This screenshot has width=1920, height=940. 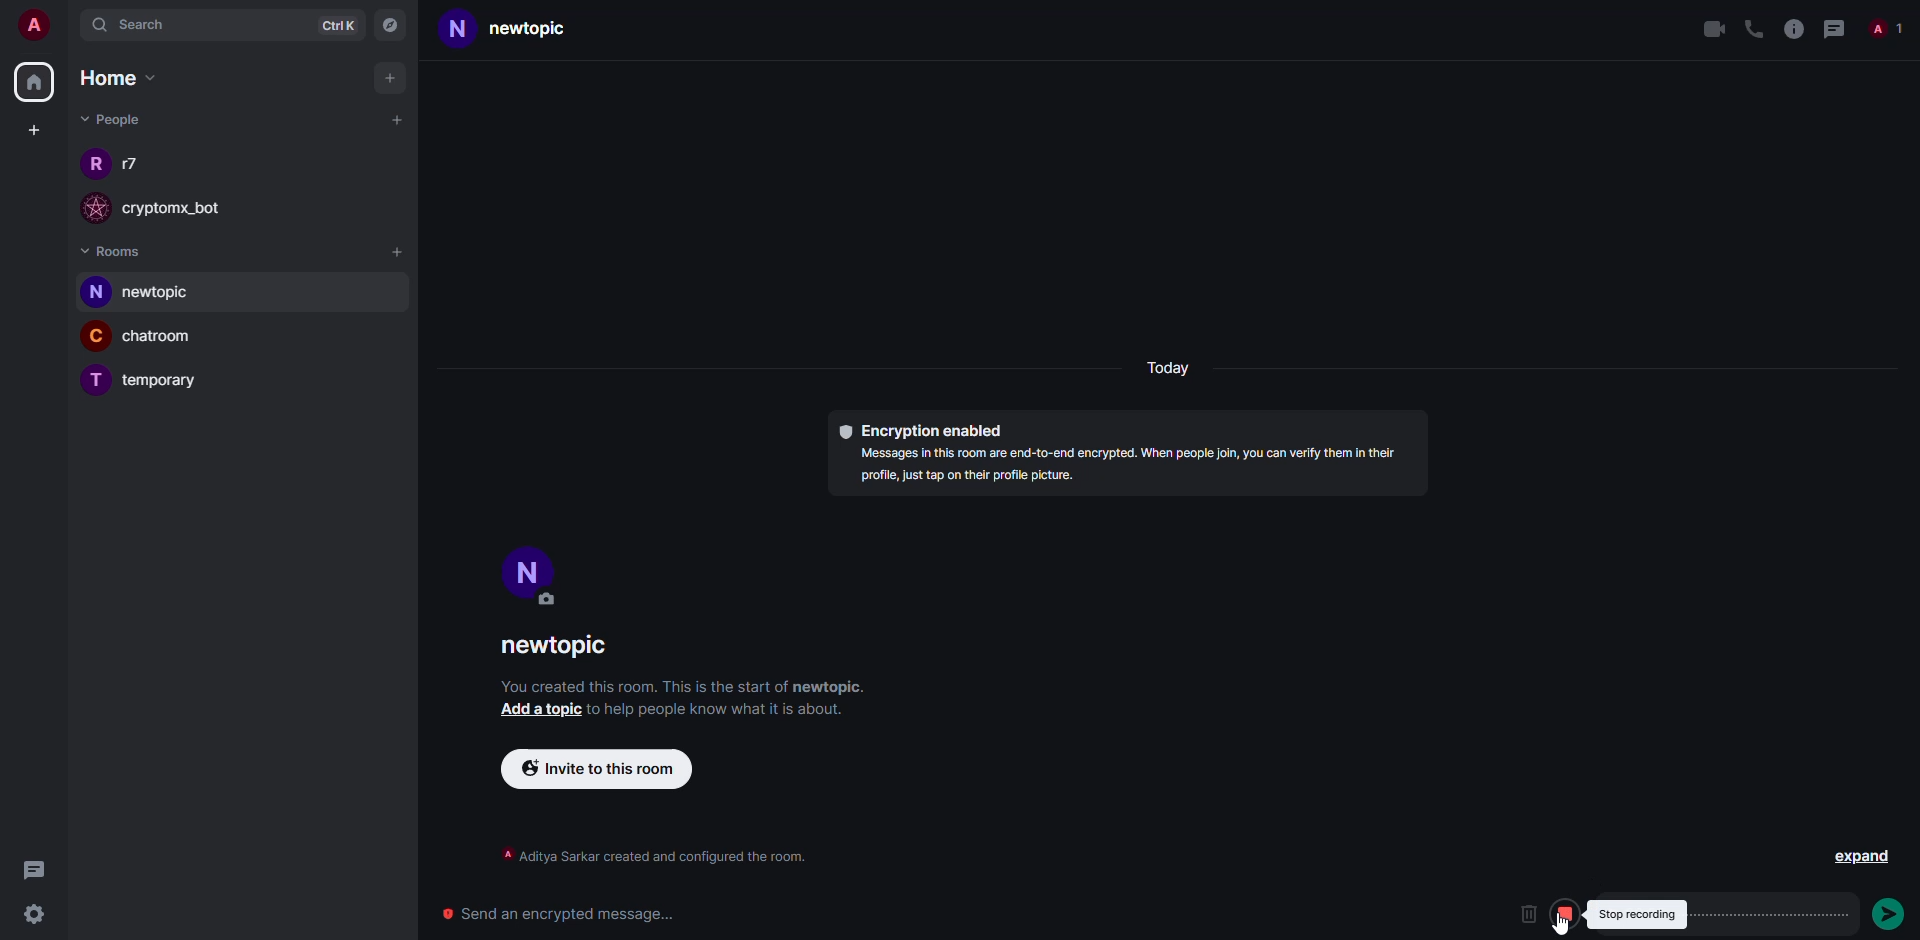 What do you see at coordinates (554, 603) in the screenshot?
I see `edit profile image` at bounding box center [554, 603].